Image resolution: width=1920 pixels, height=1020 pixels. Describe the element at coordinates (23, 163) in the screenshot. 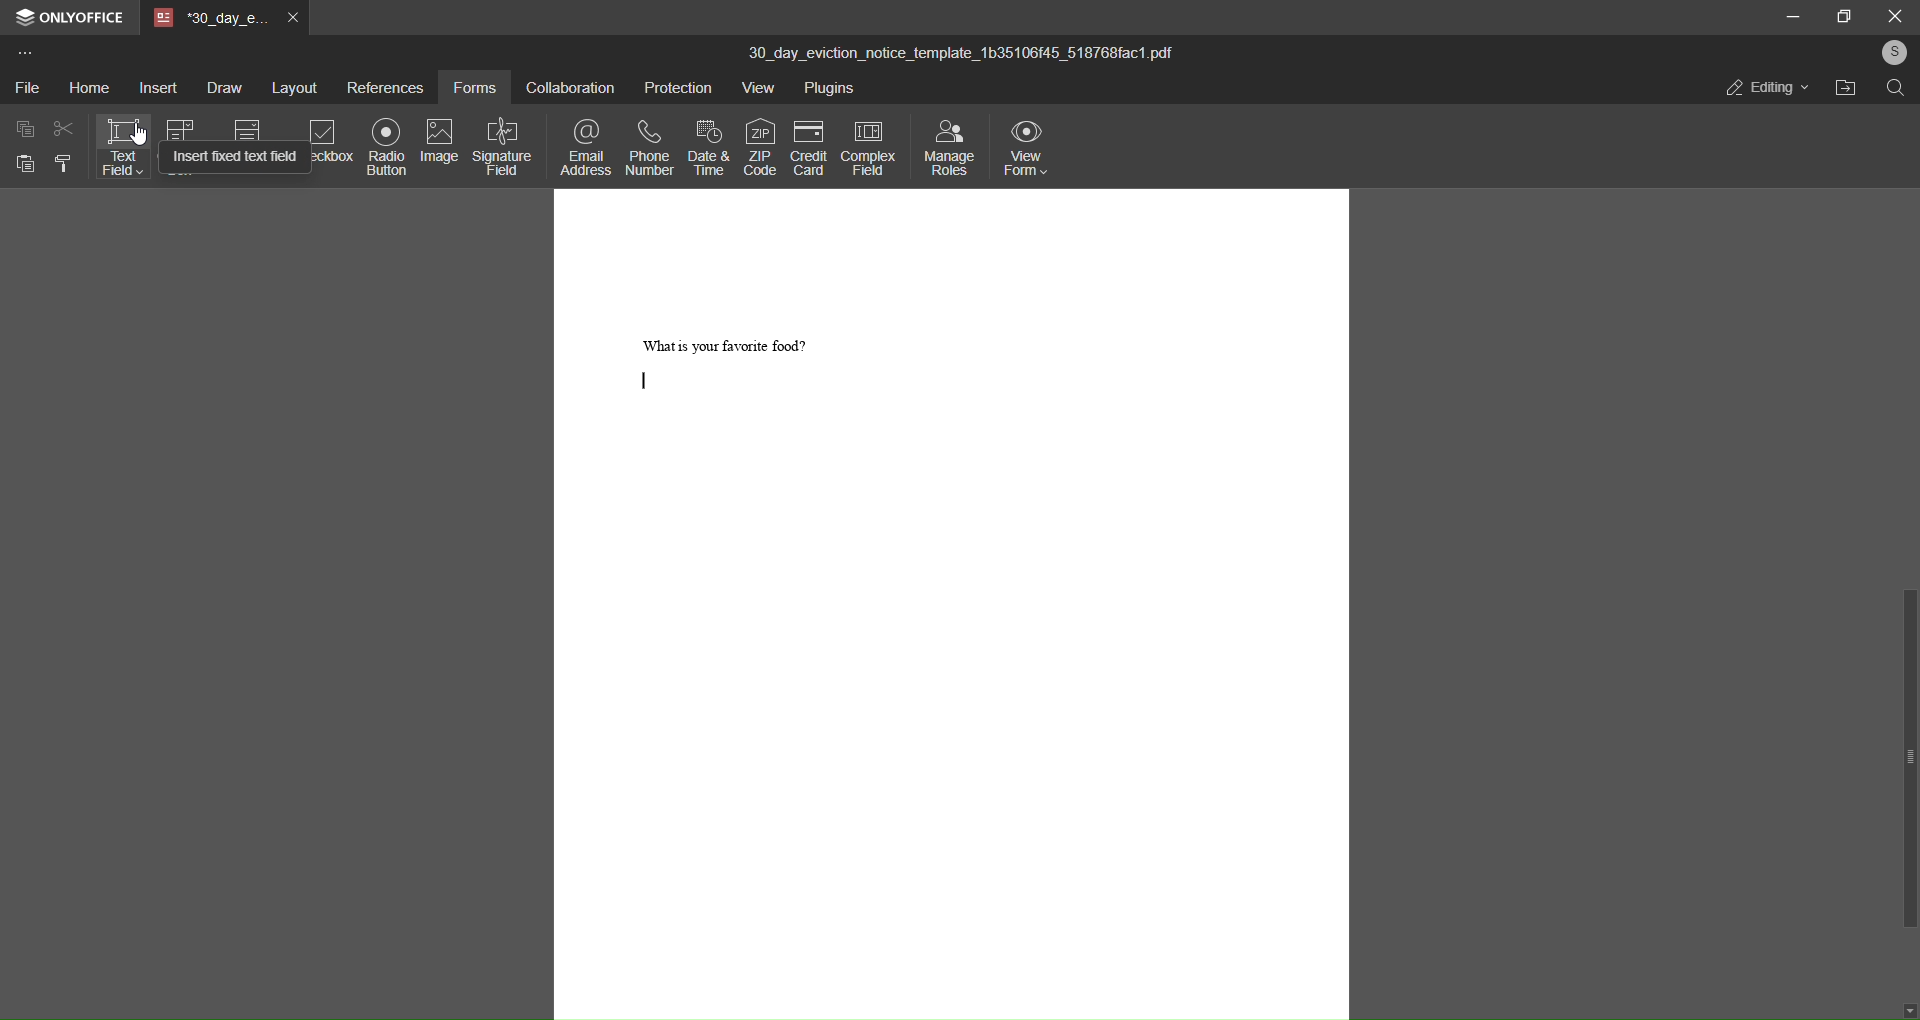

I see `paste` at that location.